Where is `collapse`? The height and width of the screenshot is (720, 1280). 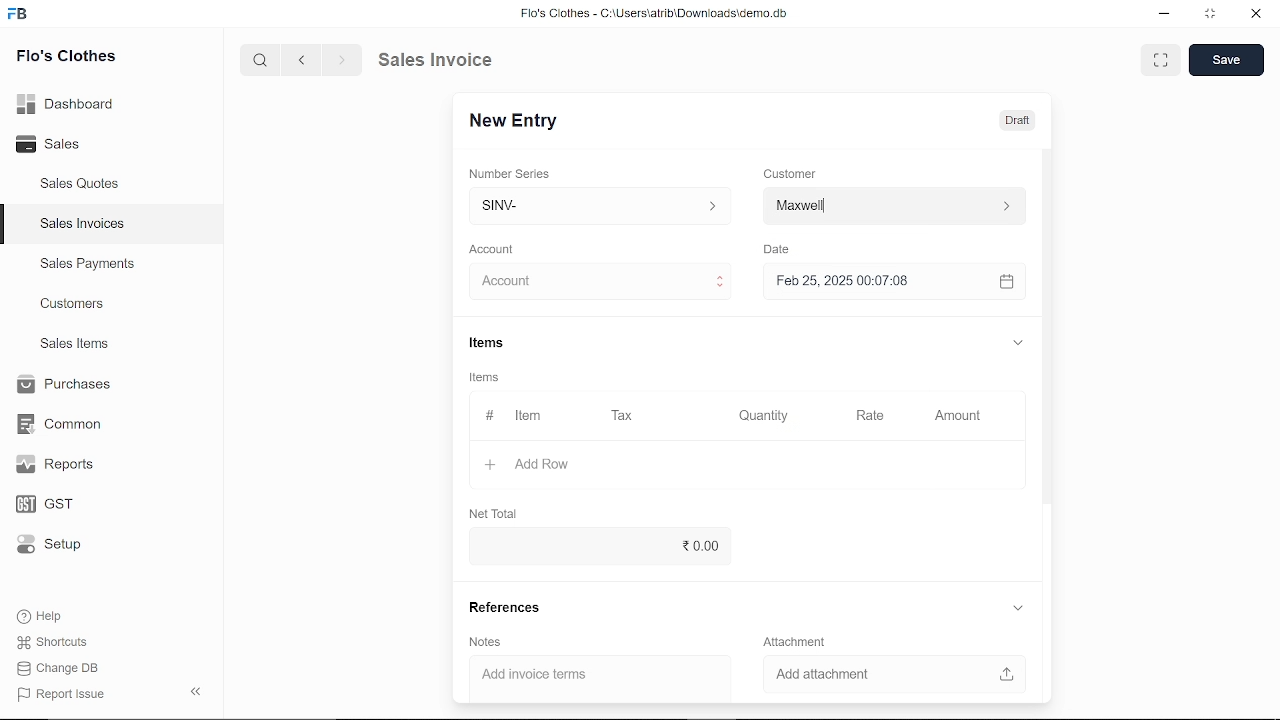
collapse is located at coordinates (198, 693).